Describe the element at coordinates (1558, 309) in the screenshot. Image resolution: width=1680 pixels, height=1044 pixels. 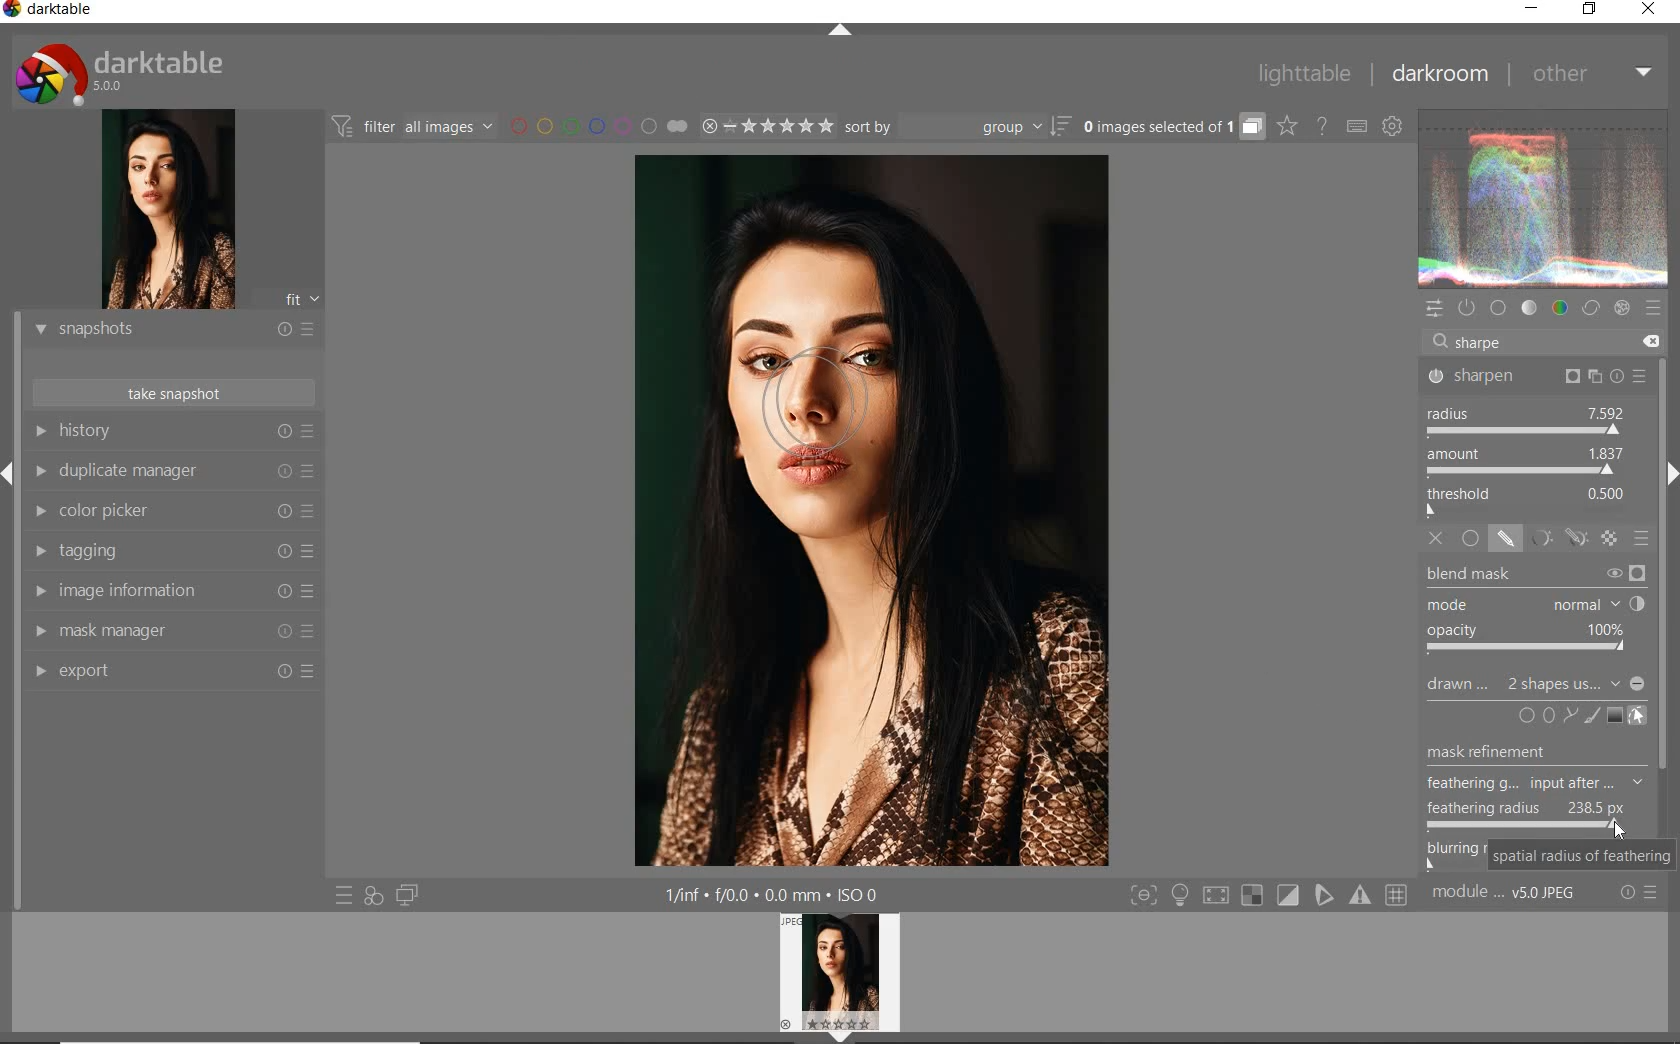
I see `color` at that location.